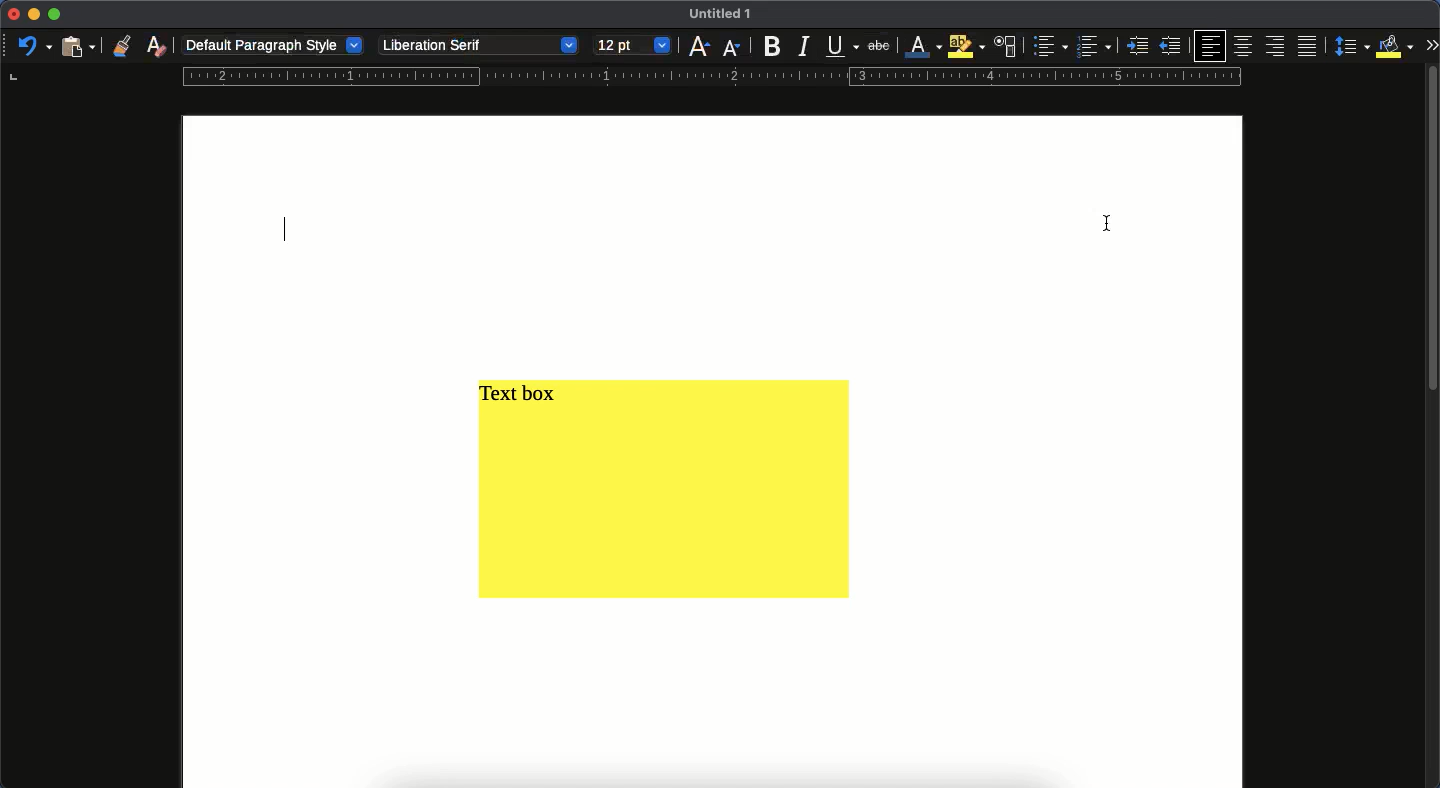  Describe the element at coordinates (877, 44) in the screenshot. I see `strikethrough ` at that location.